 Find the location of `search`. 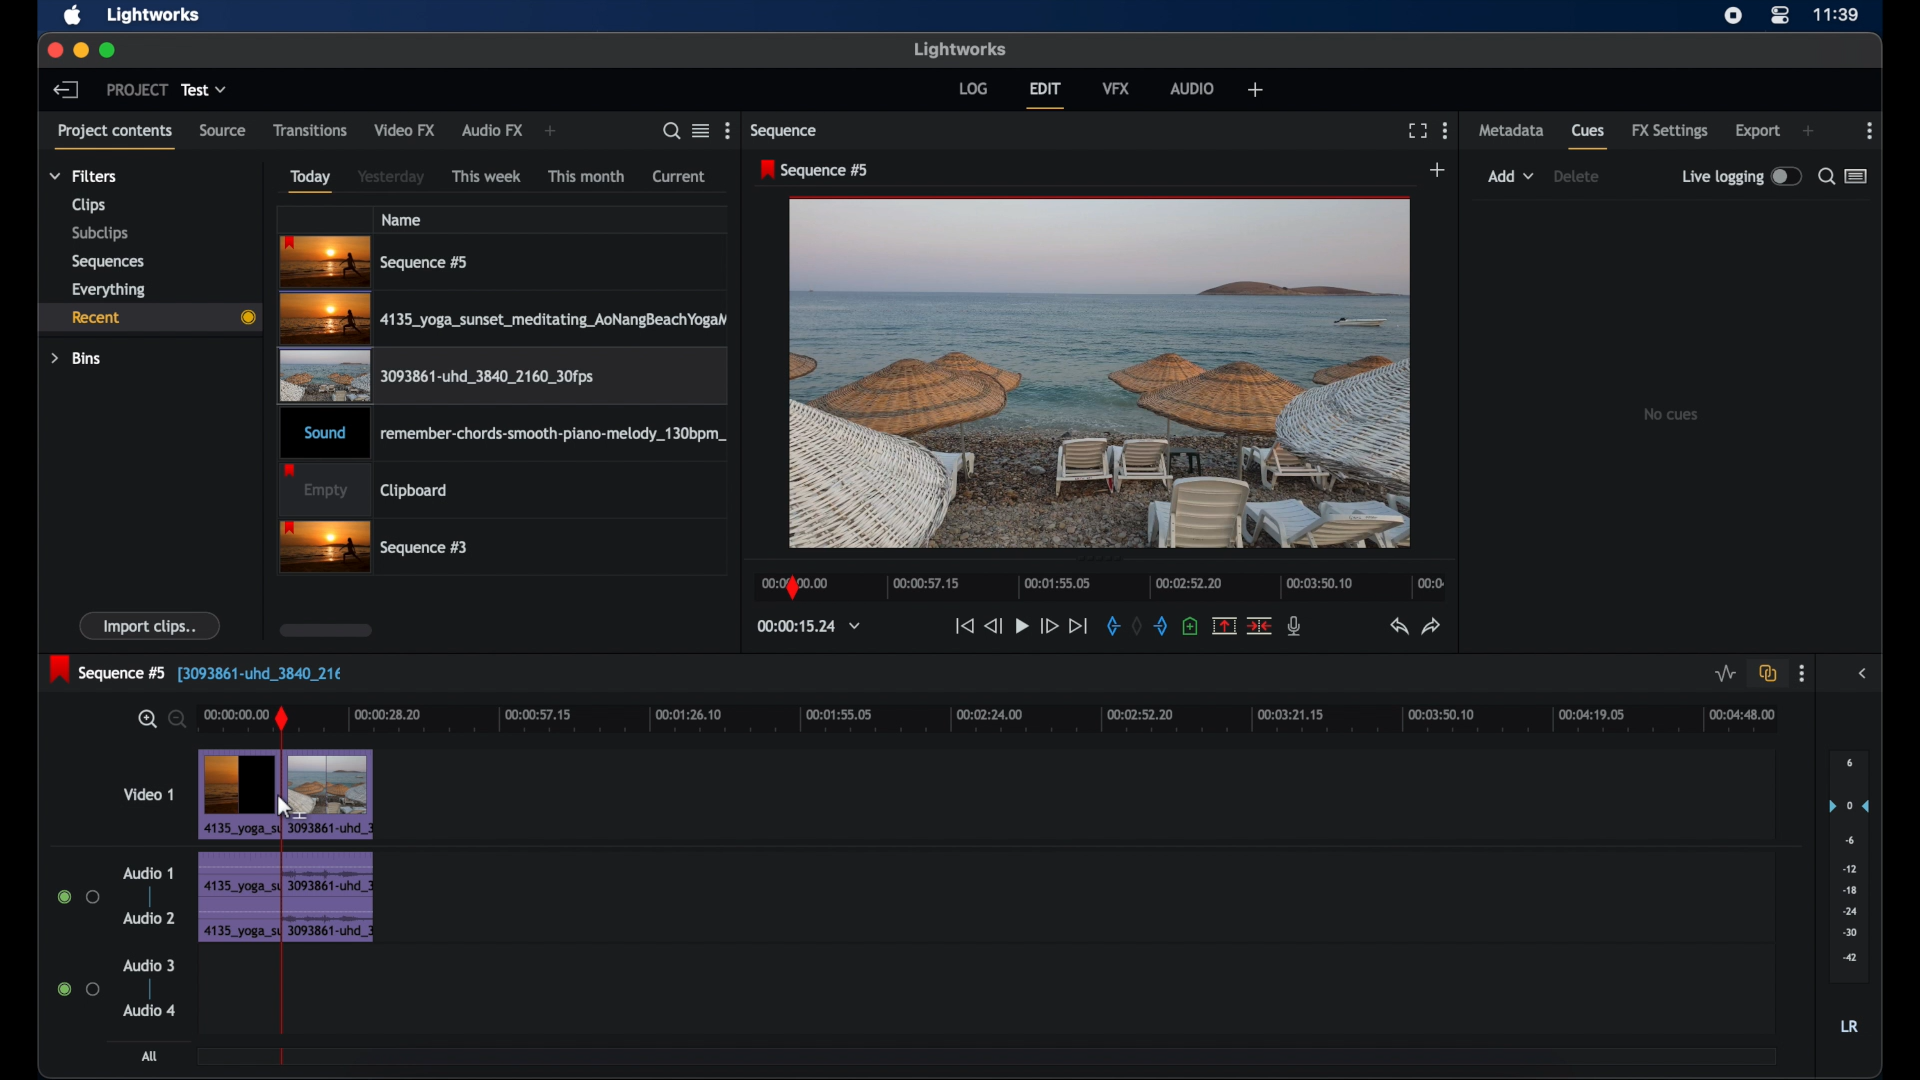

search is located at coordinates (1825, 178).